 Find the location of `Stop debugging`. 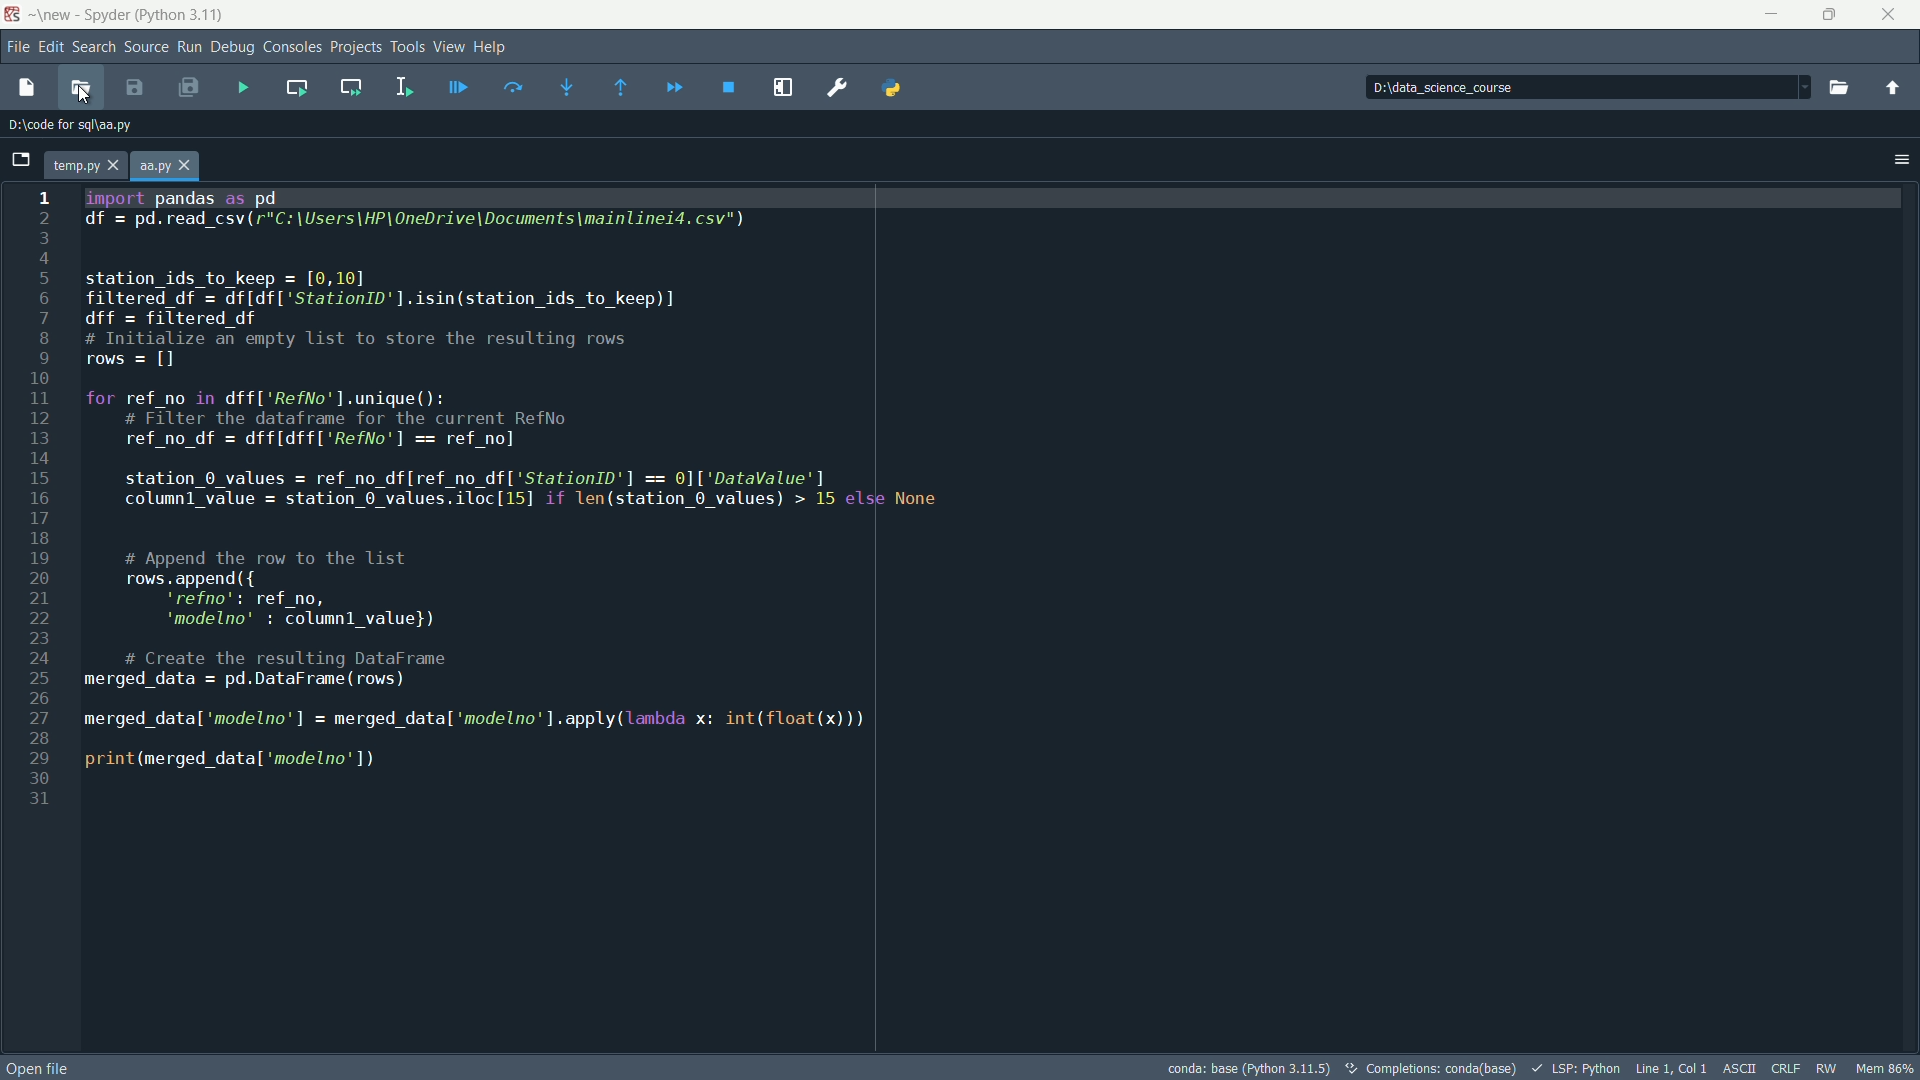

Stop debugging is located at coordinates (728, 89).